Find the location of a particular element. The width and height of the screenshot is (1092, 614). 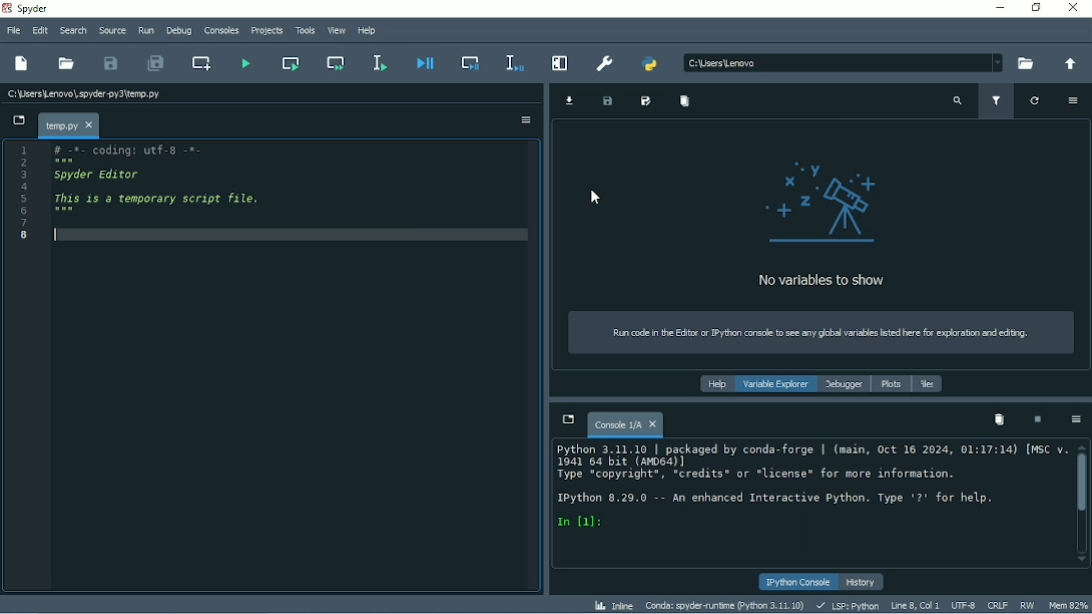

Conda is located at coordinates (725, 605).